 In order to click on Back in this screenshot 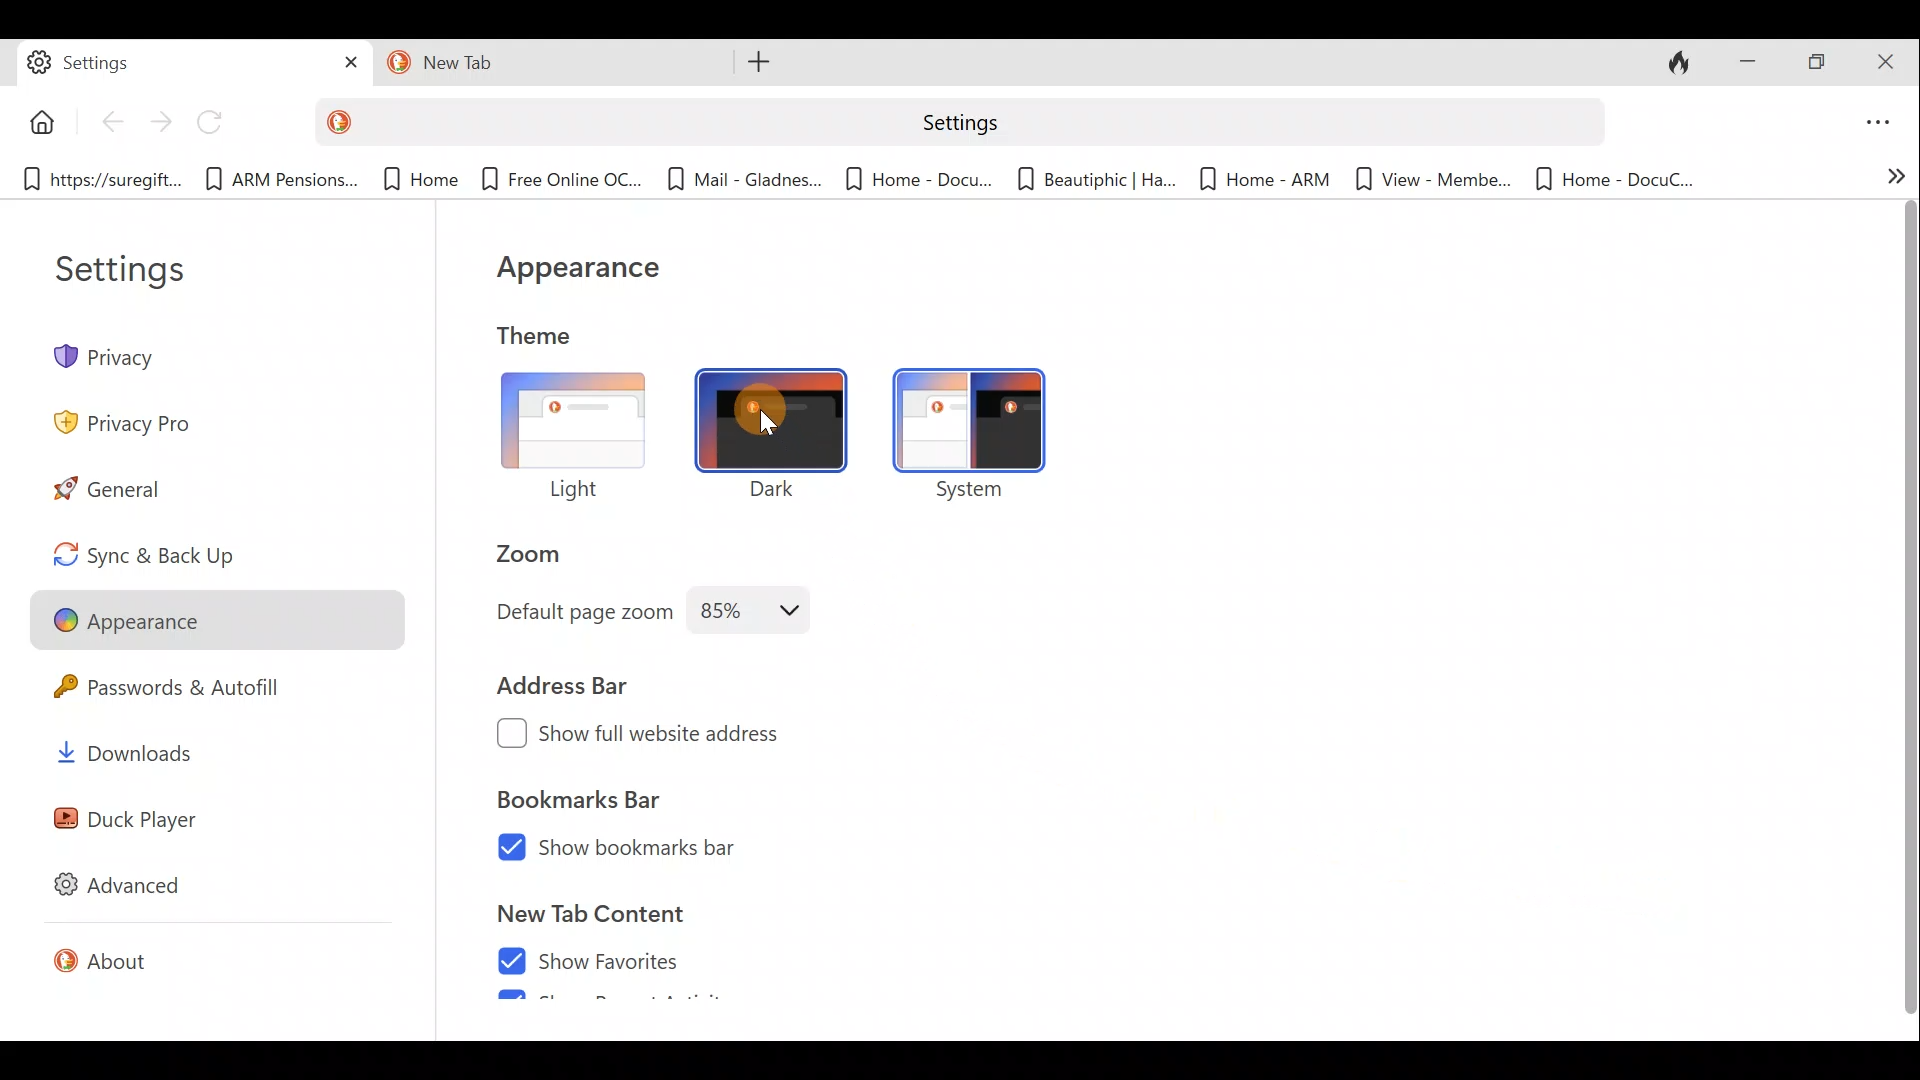, I will do `click(112, 120)`.